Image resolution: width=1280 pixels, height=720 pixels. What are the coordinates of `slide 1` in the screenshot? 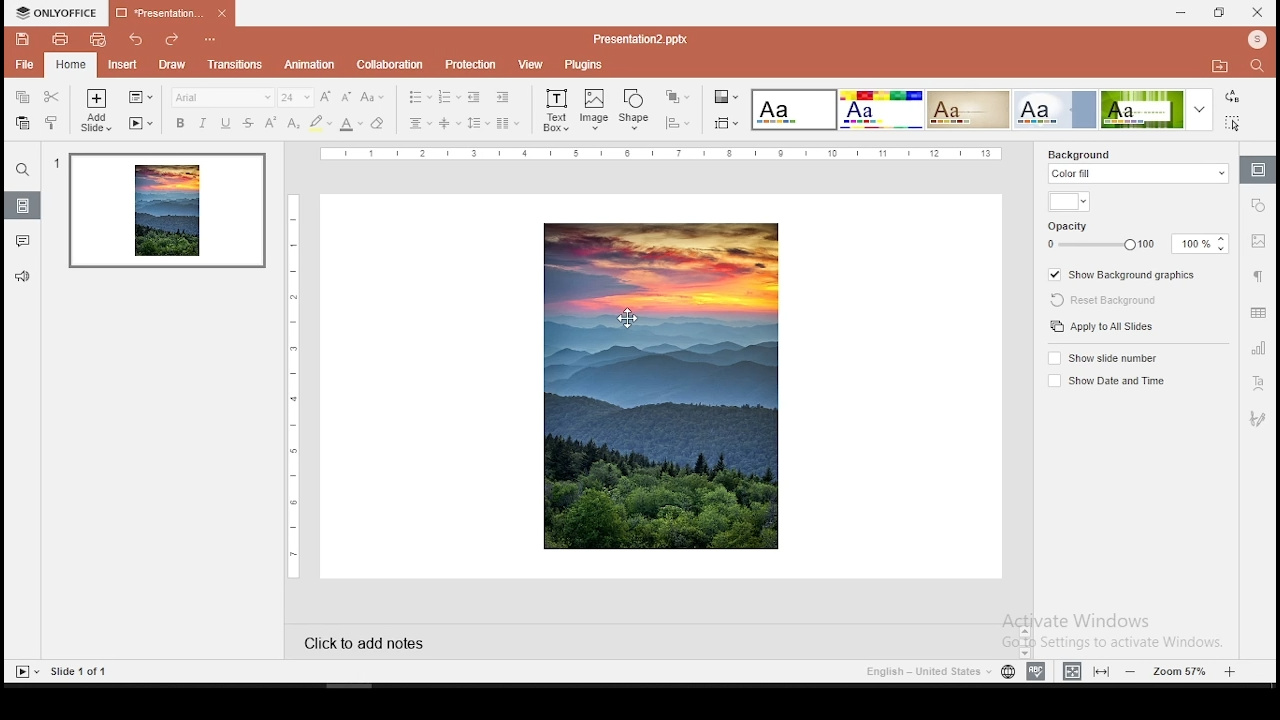 It's located at (167, 213).